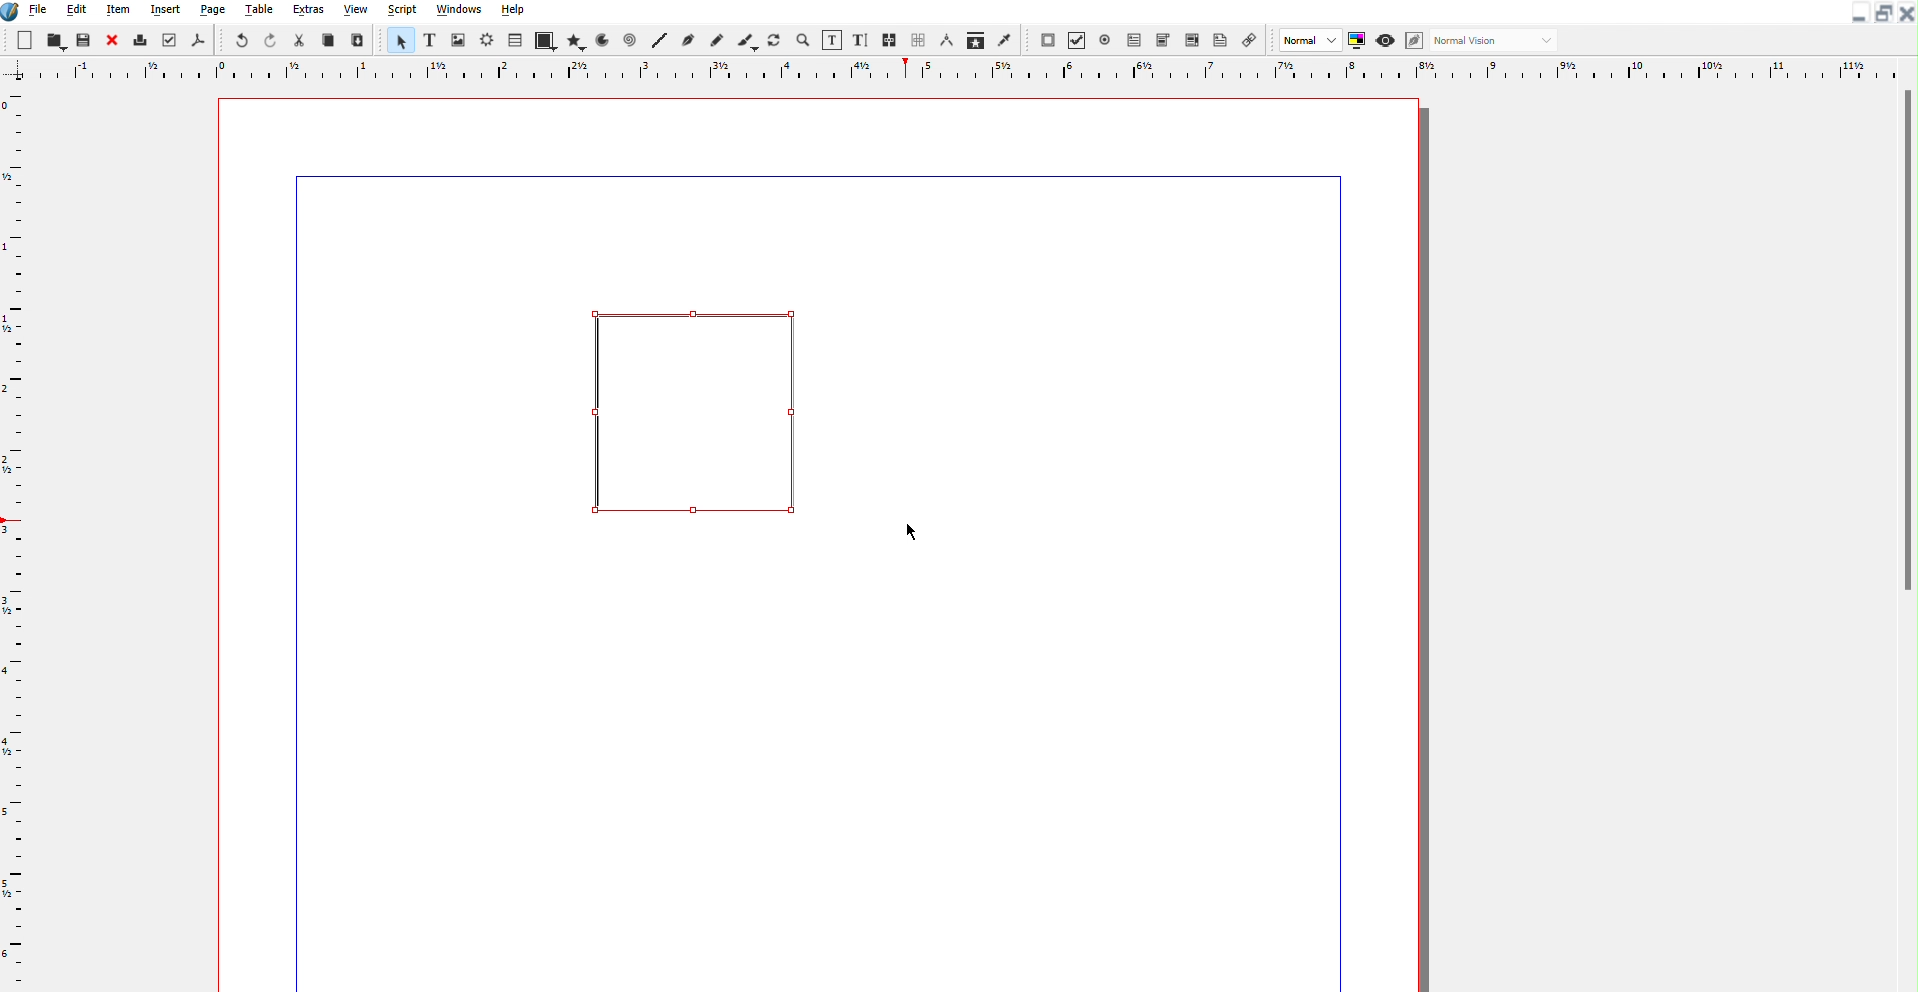 This screenshot has height=992, width=1918. What do you see at coordinates (801, 40) in the screenshot?
I see `Zoom In and Out` at bounding box center [801, 40].